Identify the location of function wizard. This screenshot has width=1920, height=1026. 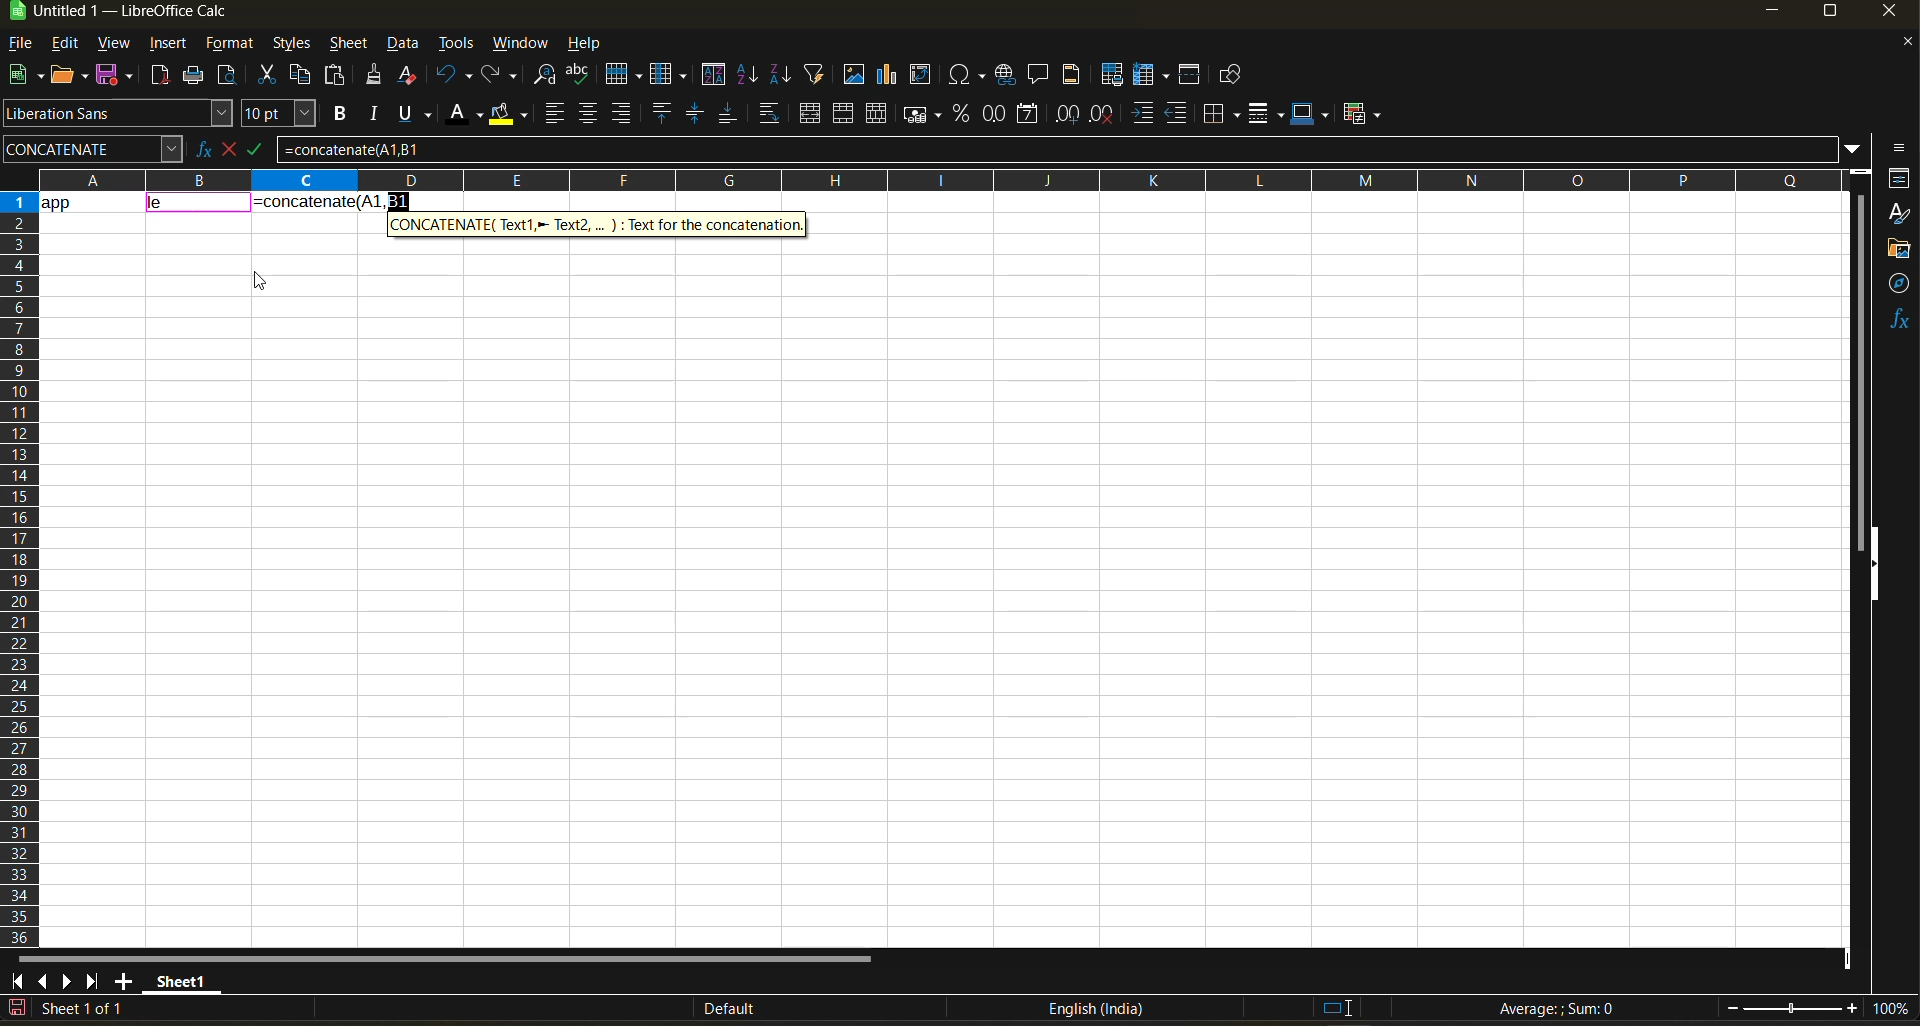
(197, 149).